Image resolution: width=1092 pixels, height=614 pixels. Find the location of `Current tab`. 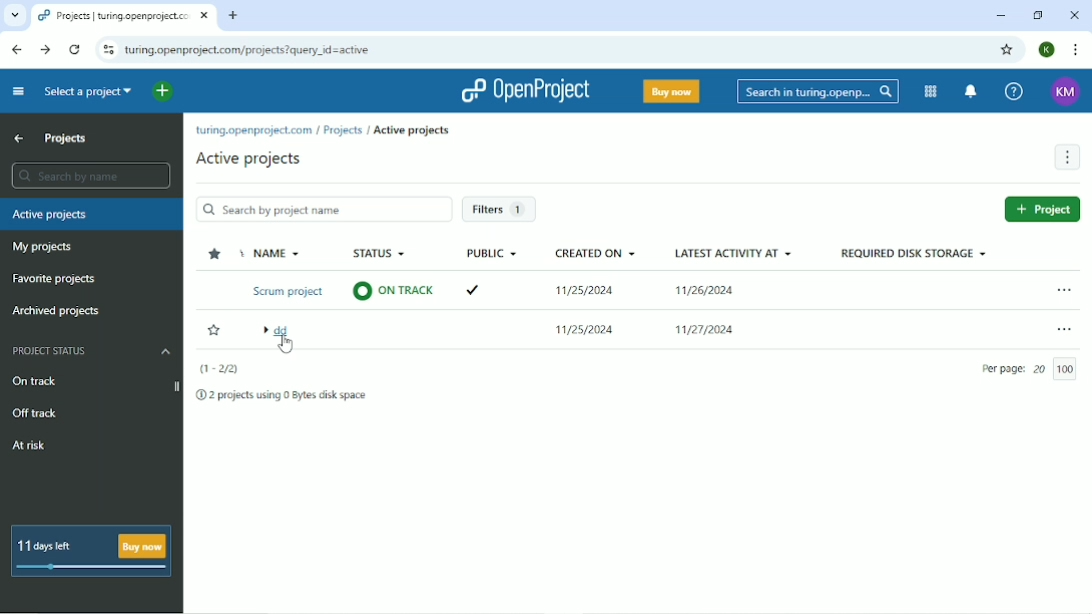

Current tab is located at coordinates (123, 16).